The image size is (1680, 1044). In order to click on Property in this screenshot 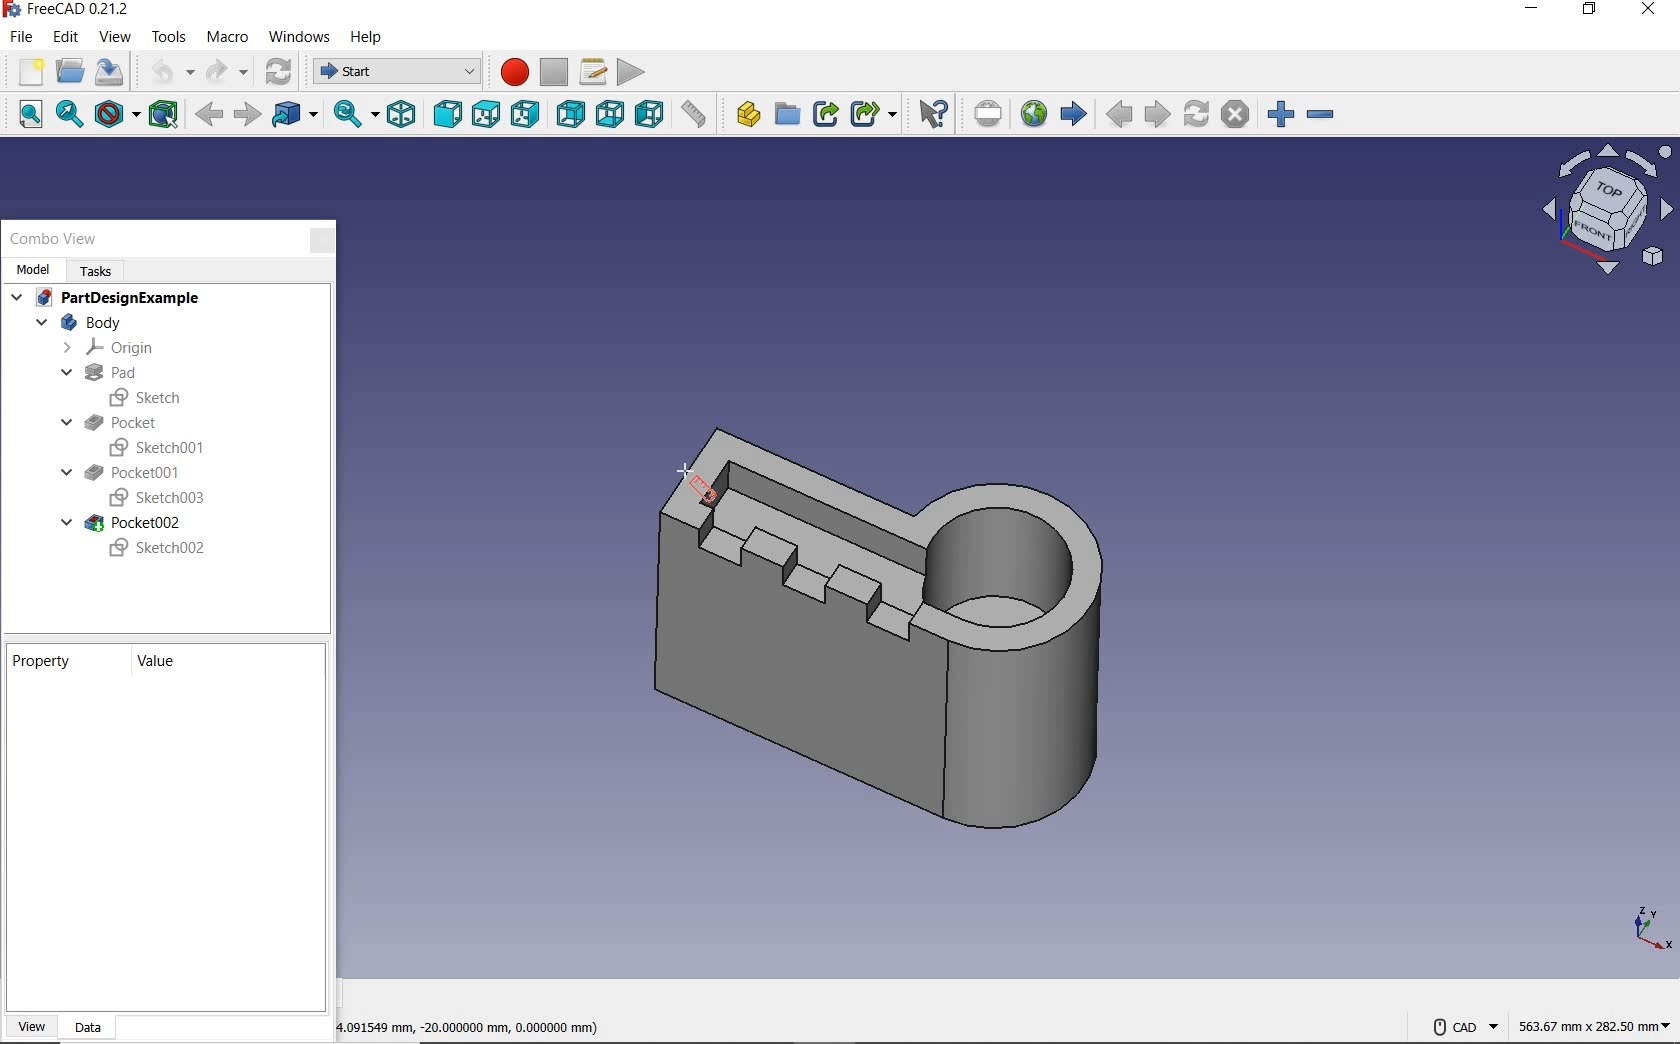, I will do `click(48, 660)`.